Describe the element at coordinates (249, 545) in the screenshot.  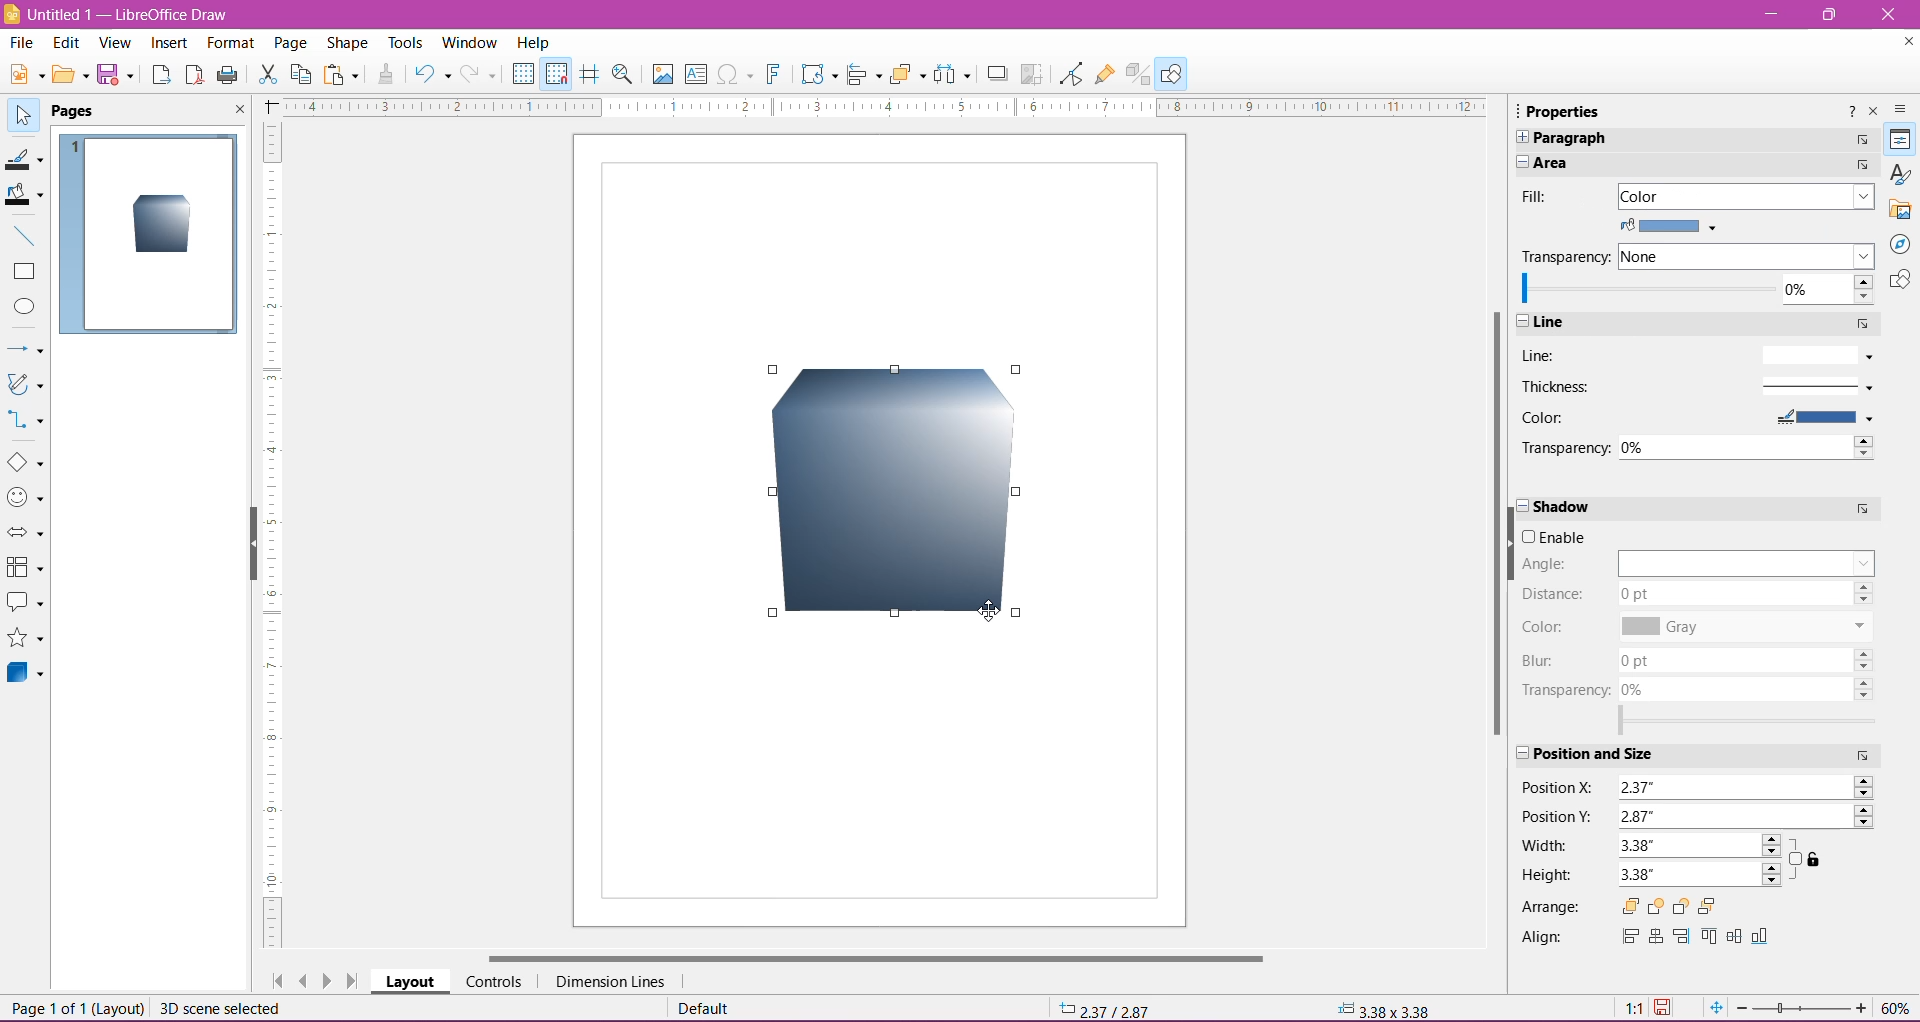
I see `Hide` at that location.